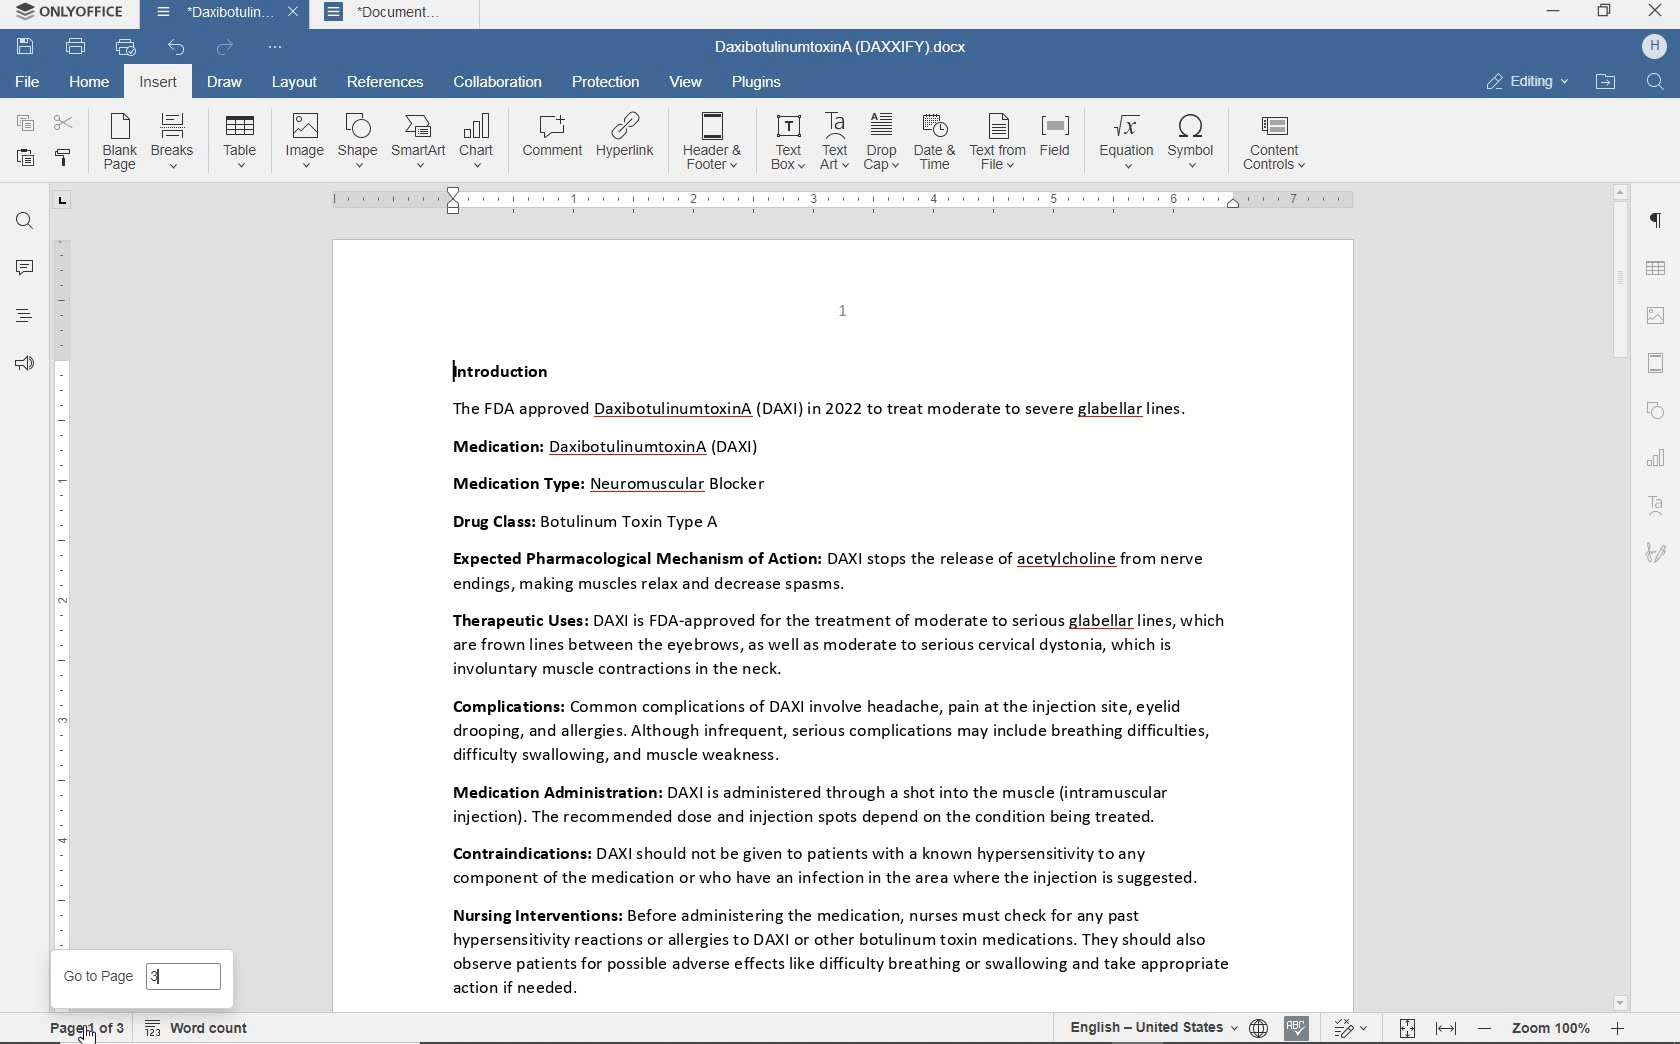  What do you see at coordinates (26, 224) in the screenshot?
I see `find` at bounding box center [26, 224].